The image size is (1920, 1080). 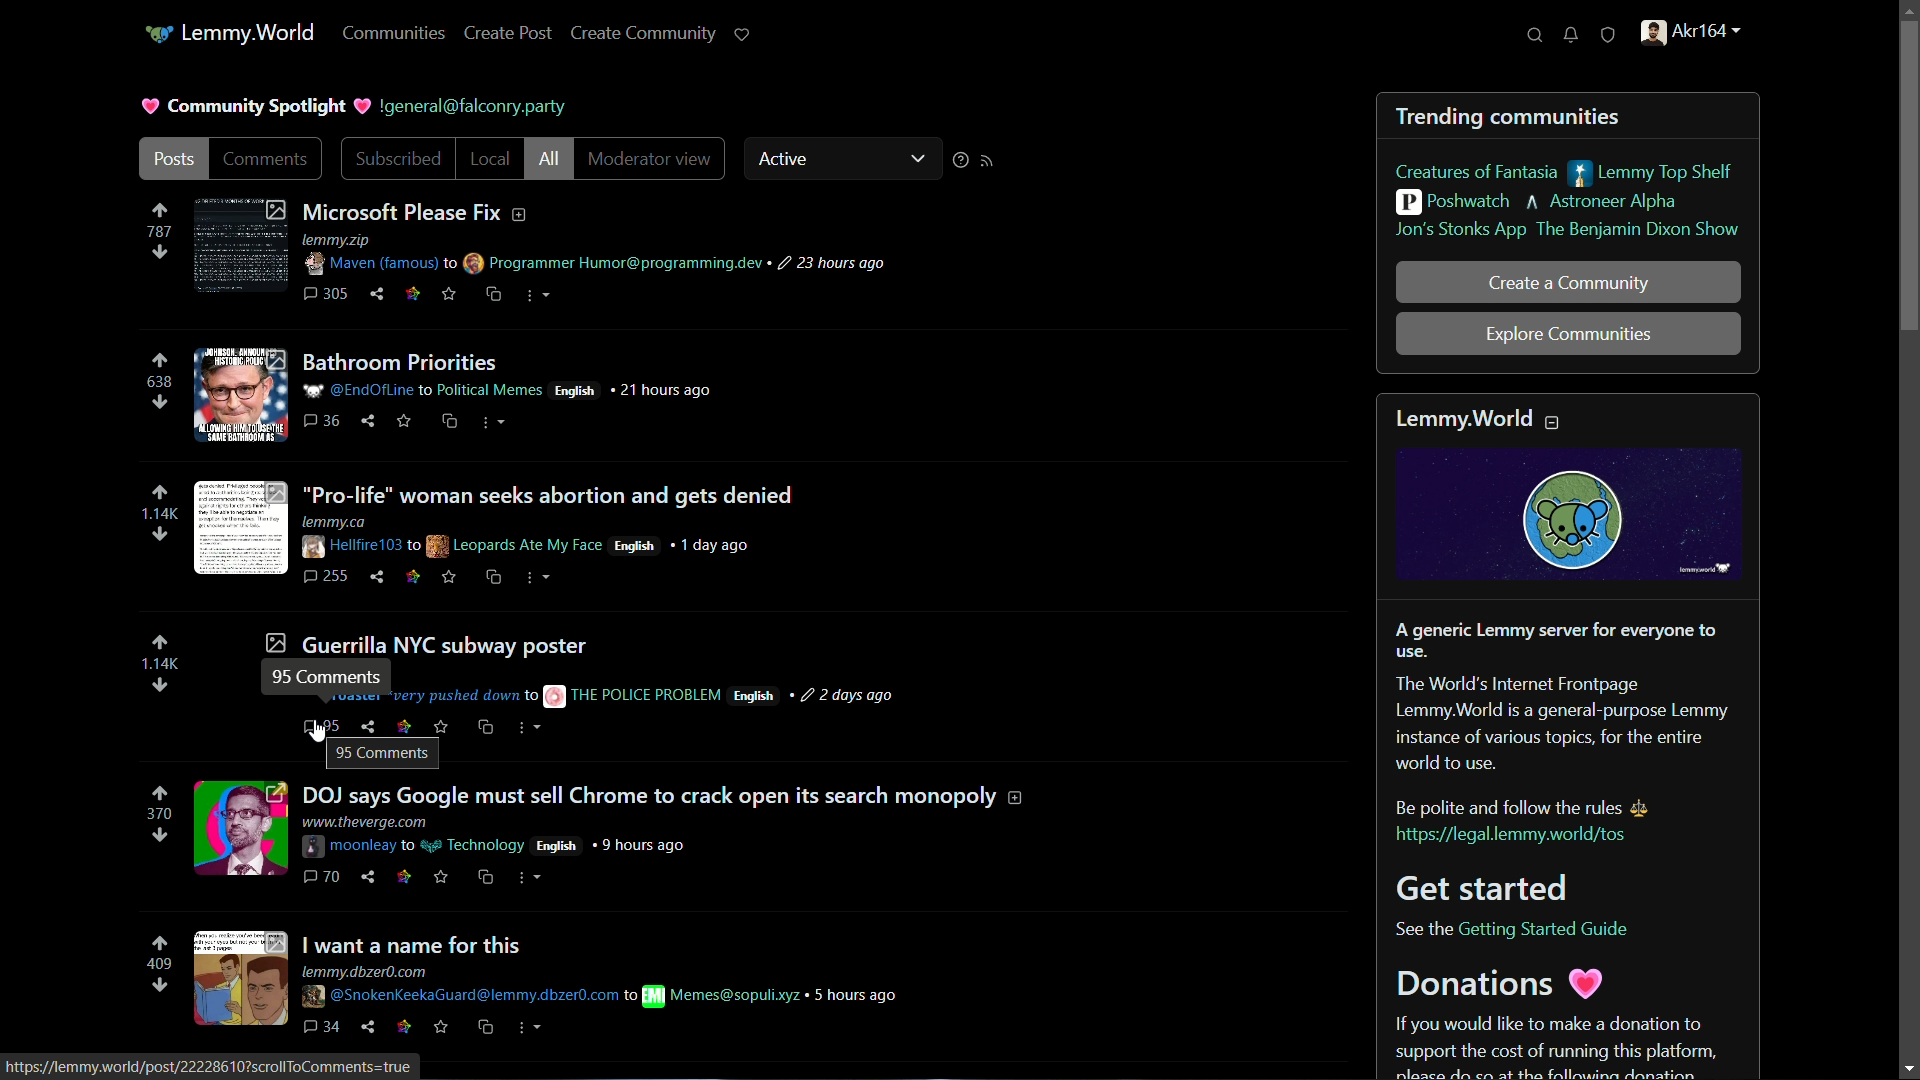 What do you see at coordinates (370, 878) in the screenshot?
I see `share` at bounding box center [370, 878].